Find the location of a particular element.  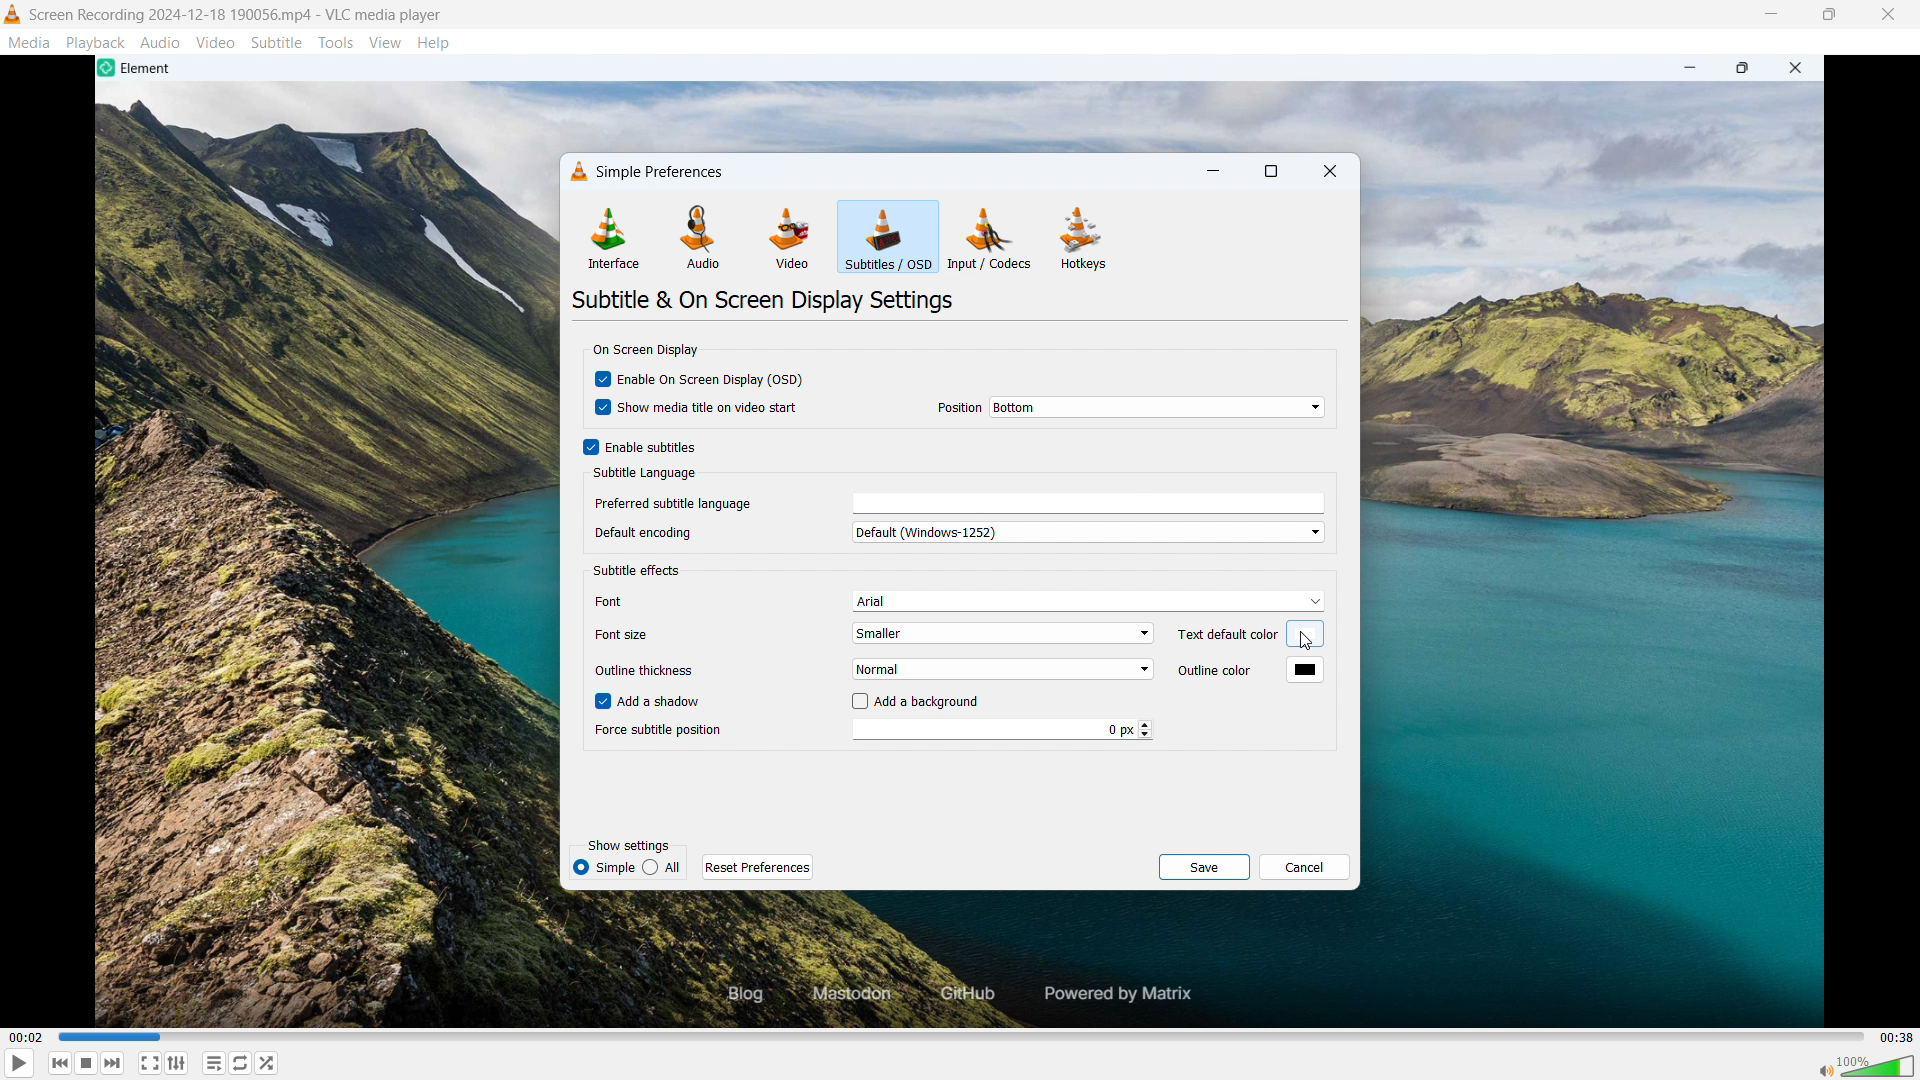

cursor is located at coordinates (1306, 639).